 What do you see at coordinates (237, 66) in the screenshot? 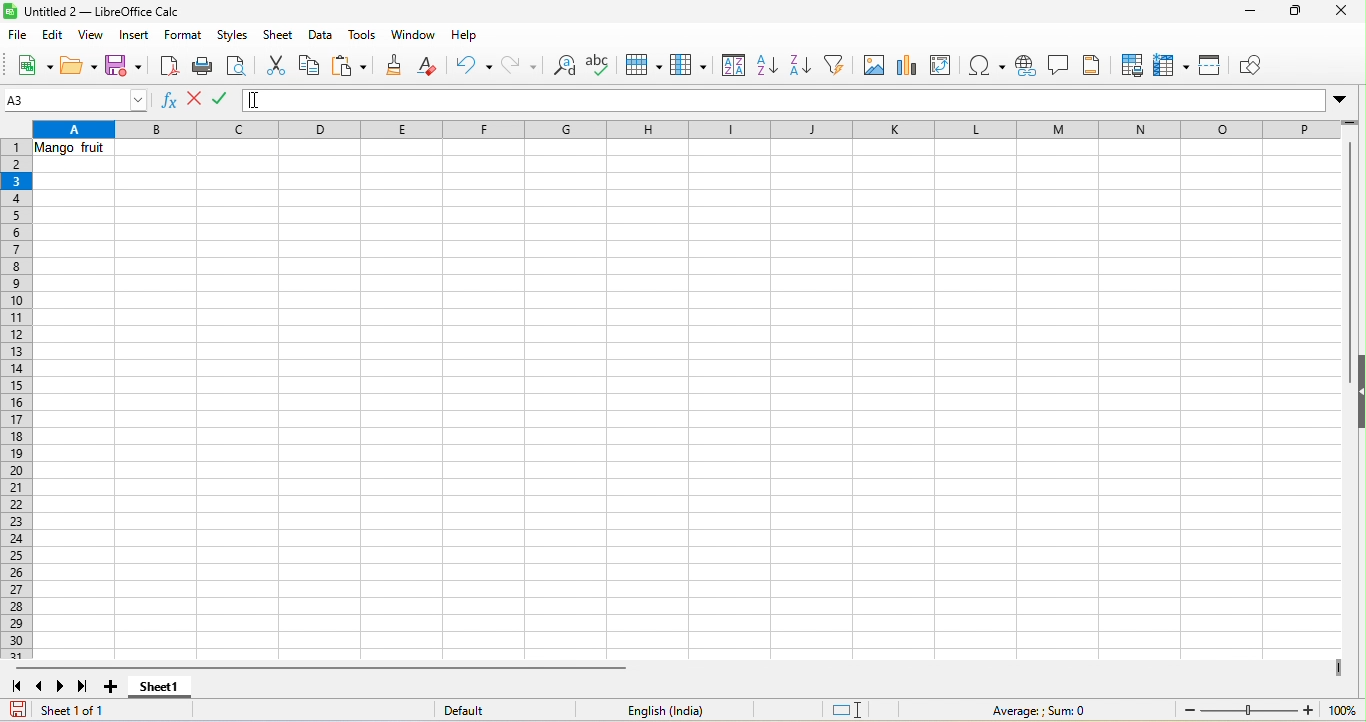
I see `print preview` at bounding box center [237, 66].